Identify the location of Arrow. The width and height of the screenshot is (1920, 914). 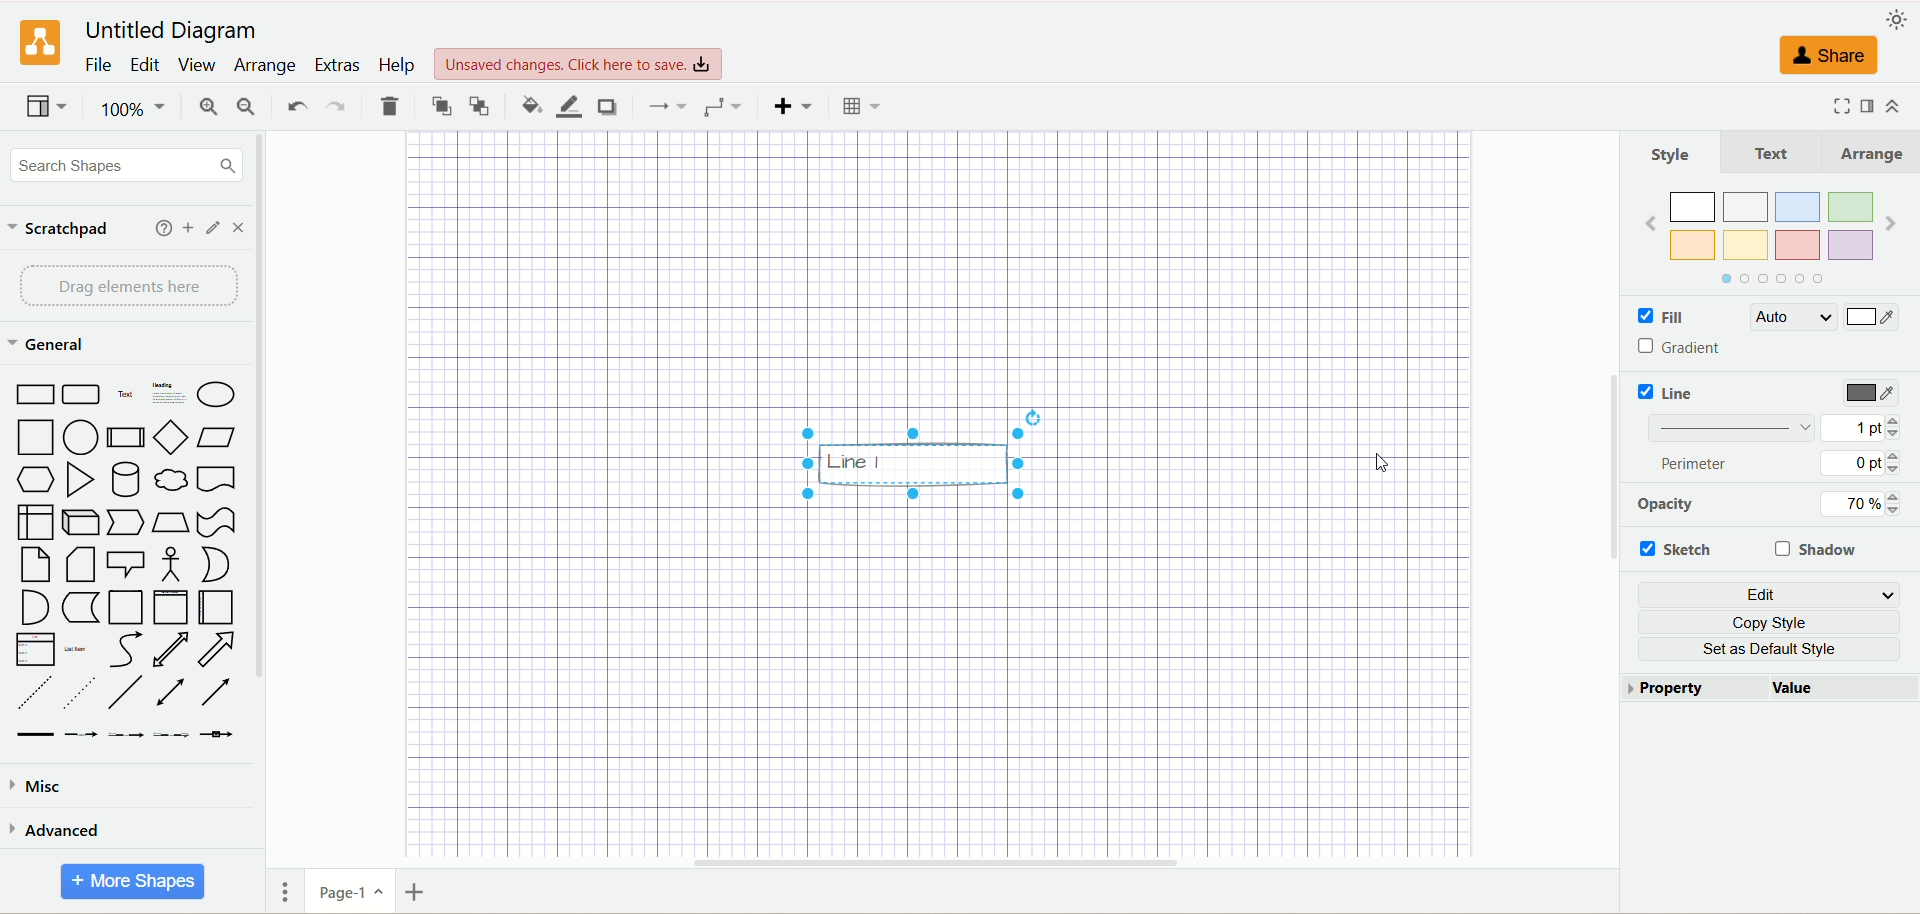
(216, 650).